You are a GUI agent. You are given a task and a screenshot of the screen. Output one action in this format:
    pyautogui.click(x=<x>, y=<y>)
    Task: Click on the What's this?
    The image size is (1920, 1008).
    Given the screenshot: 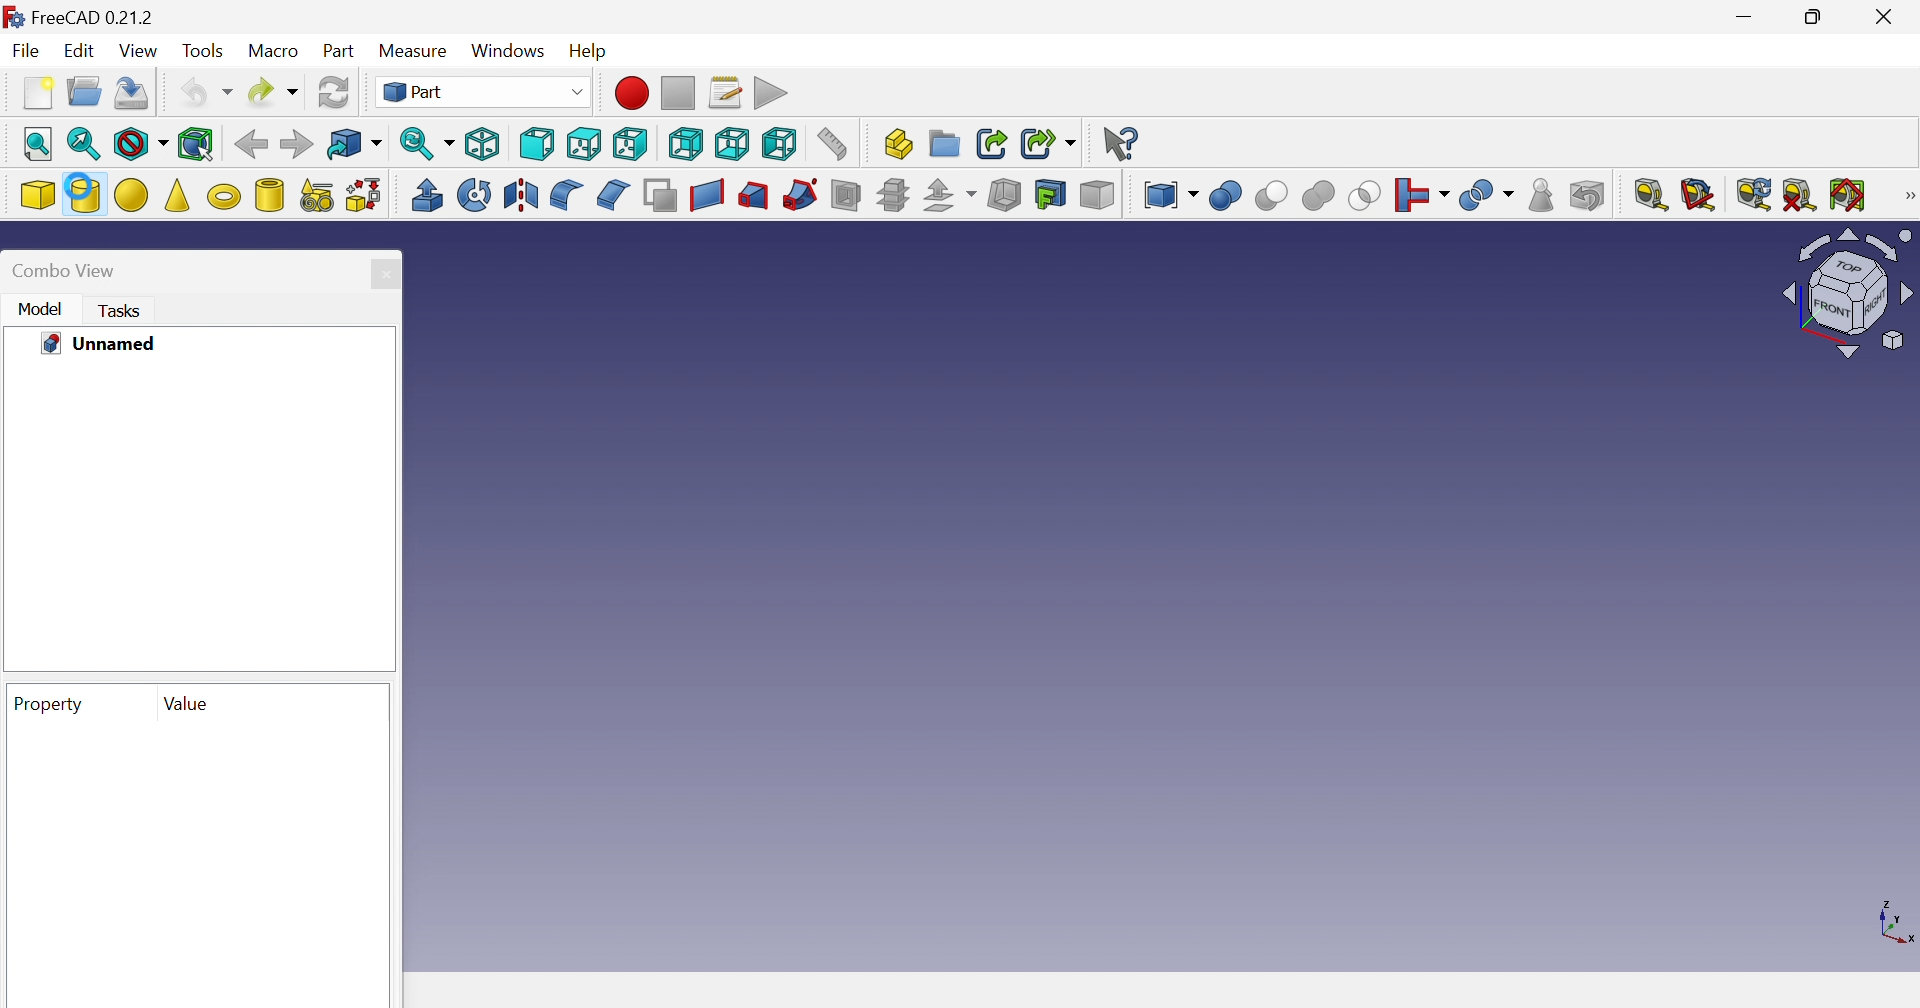 What is the action you would take?
    pyautogui.click(x=1122, y=145)
    